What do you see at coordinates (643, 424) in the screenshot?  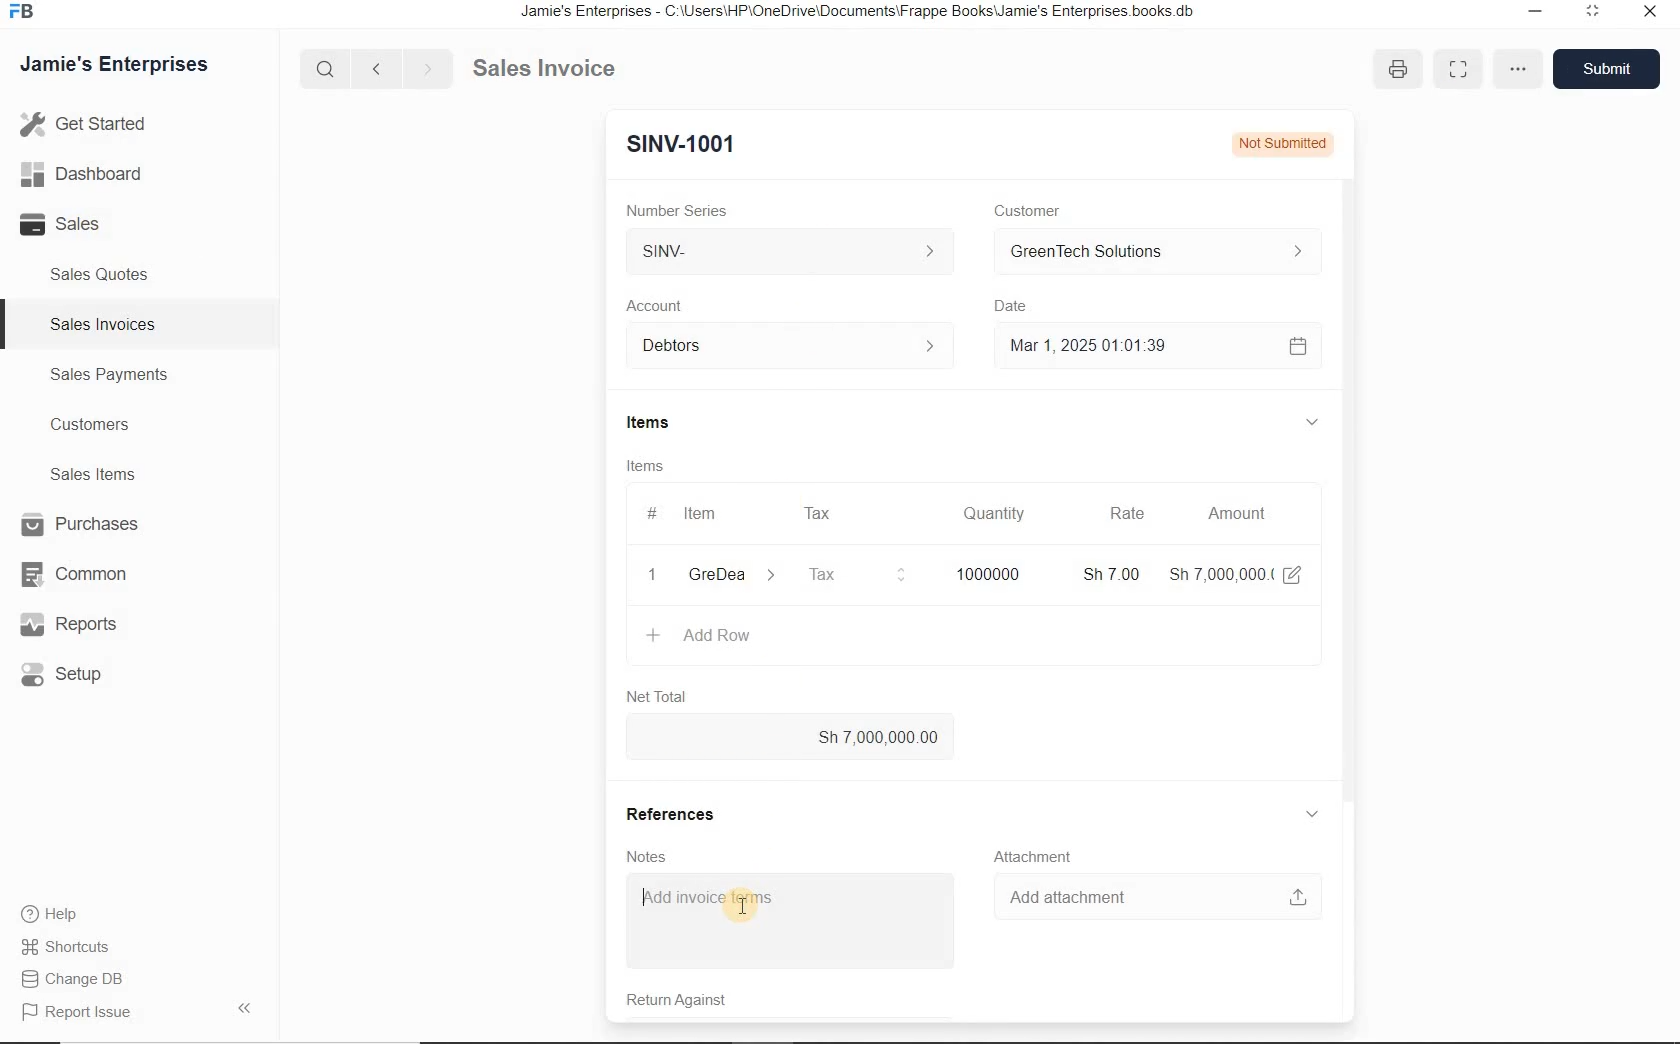 I see `Items` at bounding box center [643, 424].